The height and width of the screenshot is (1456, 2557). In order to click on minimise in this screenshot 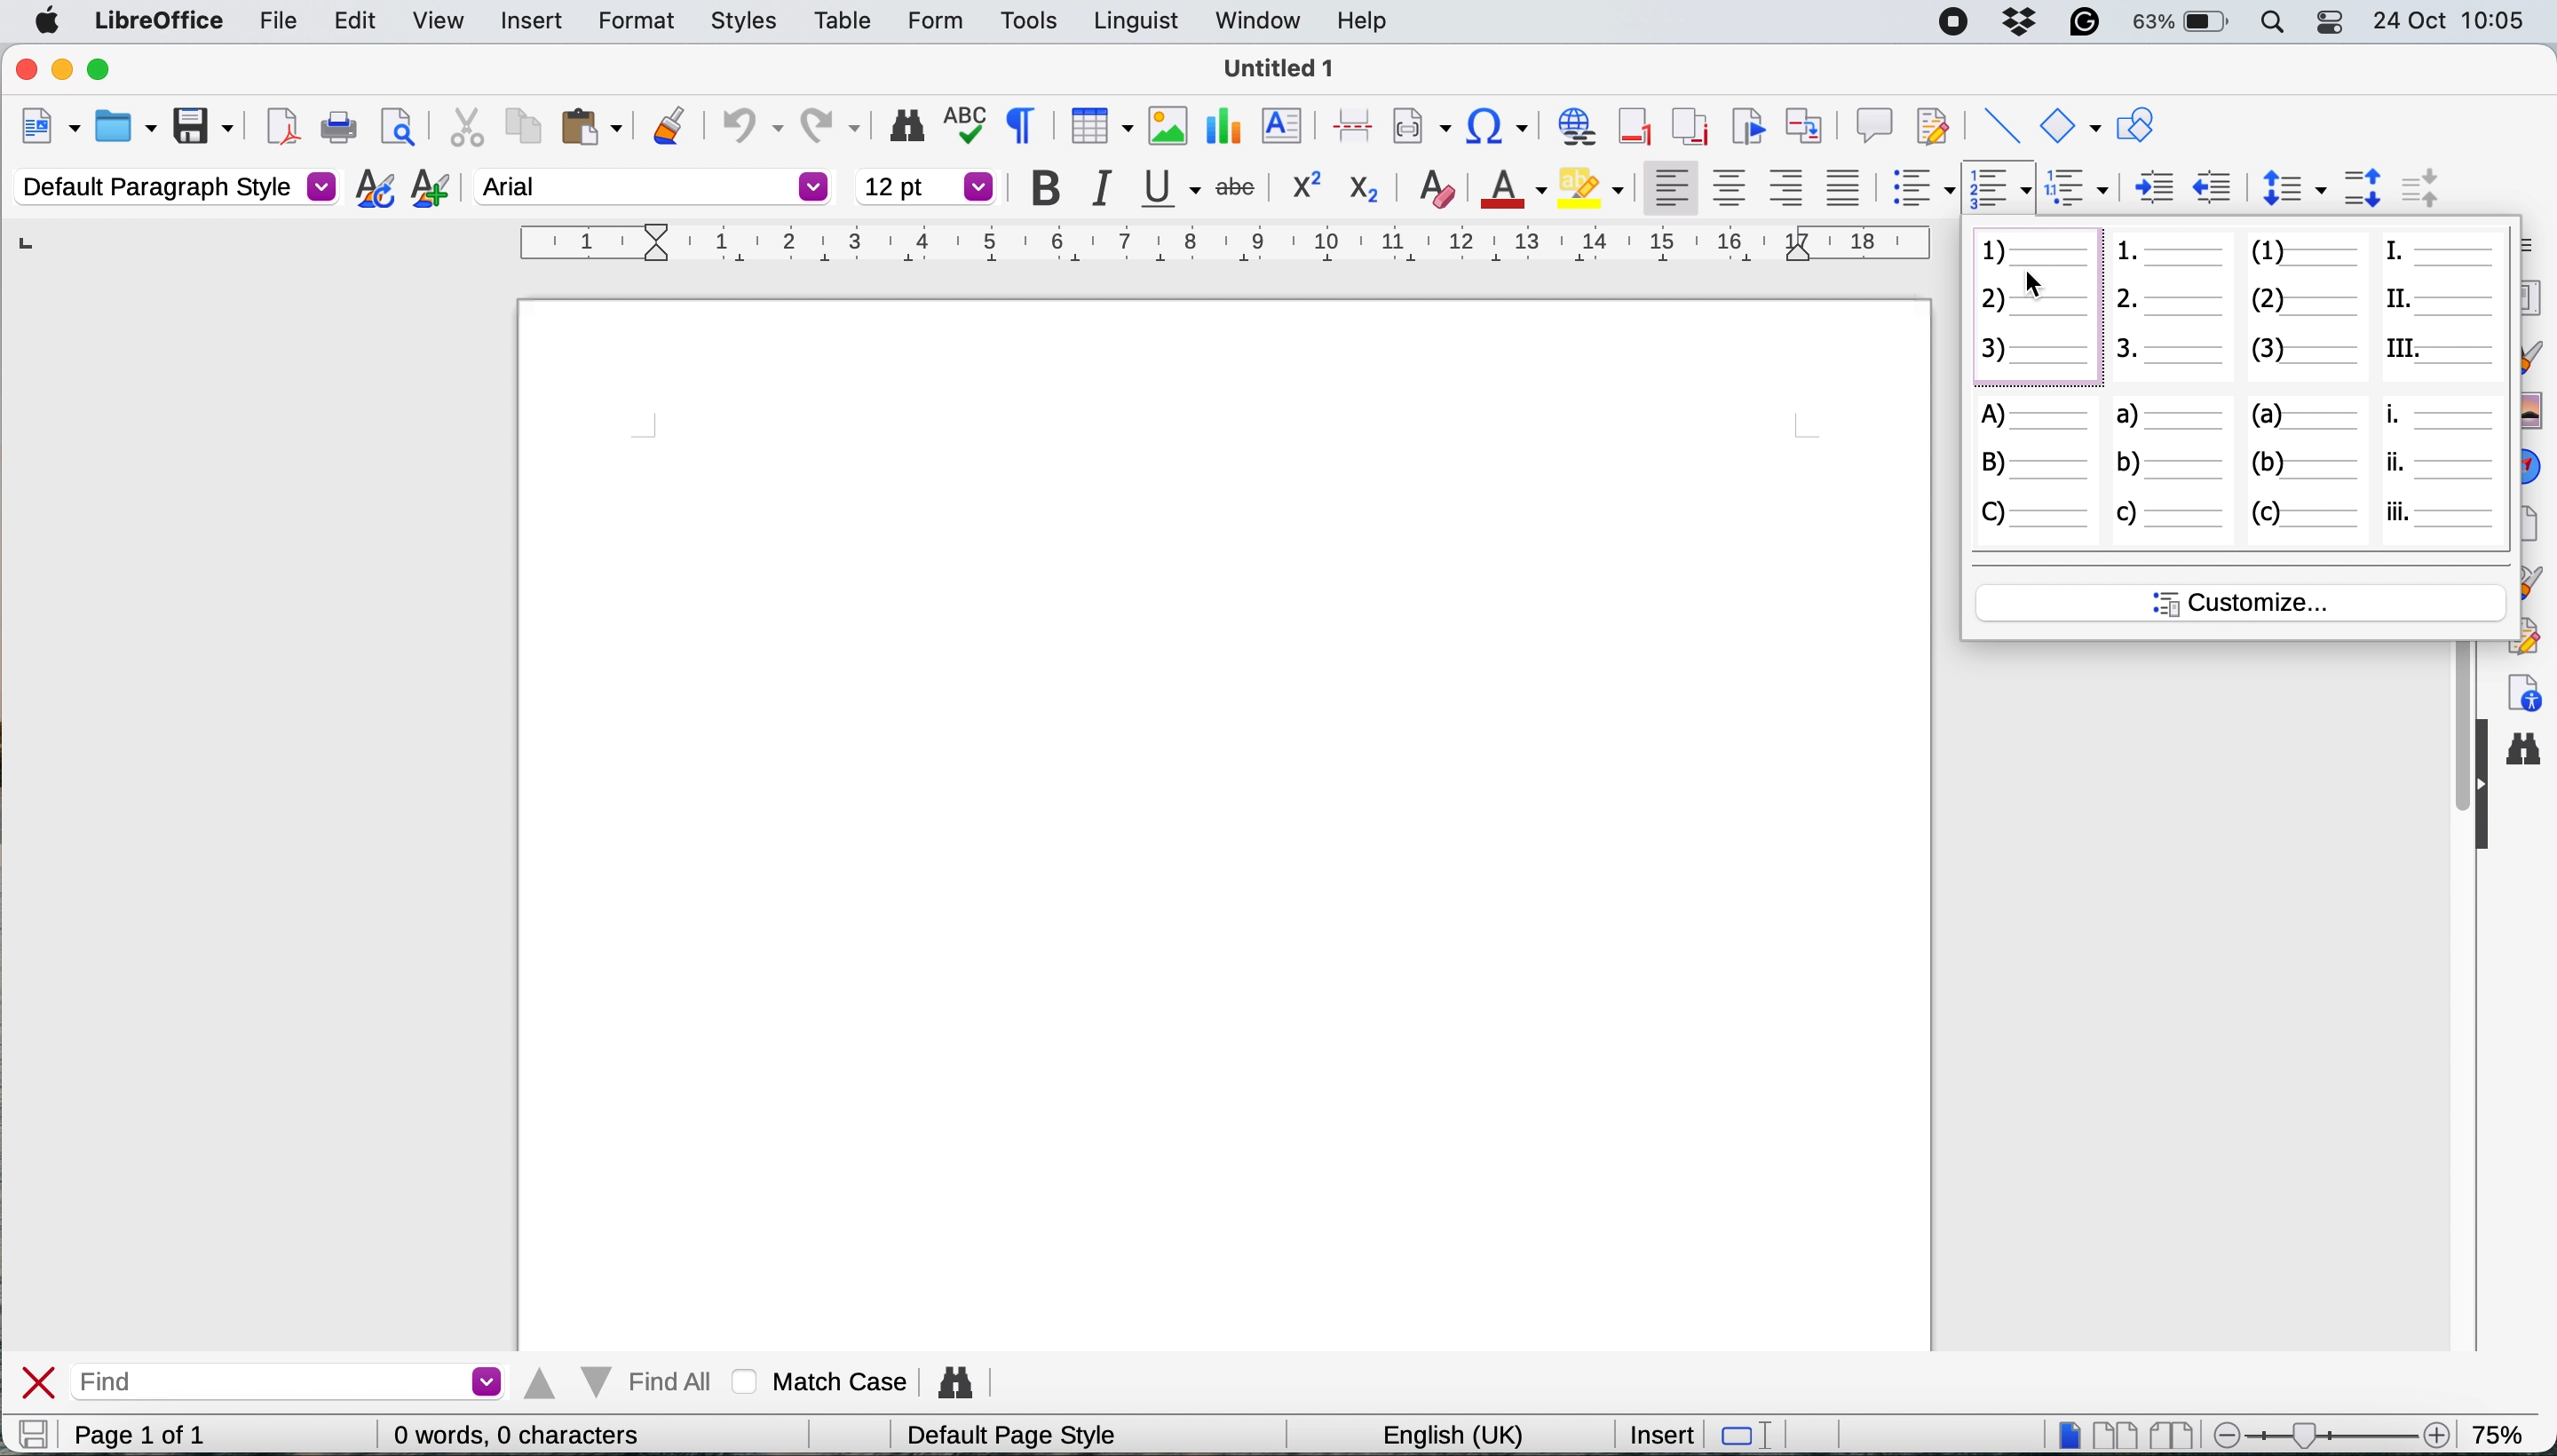, I will do `click(63, 70)`.